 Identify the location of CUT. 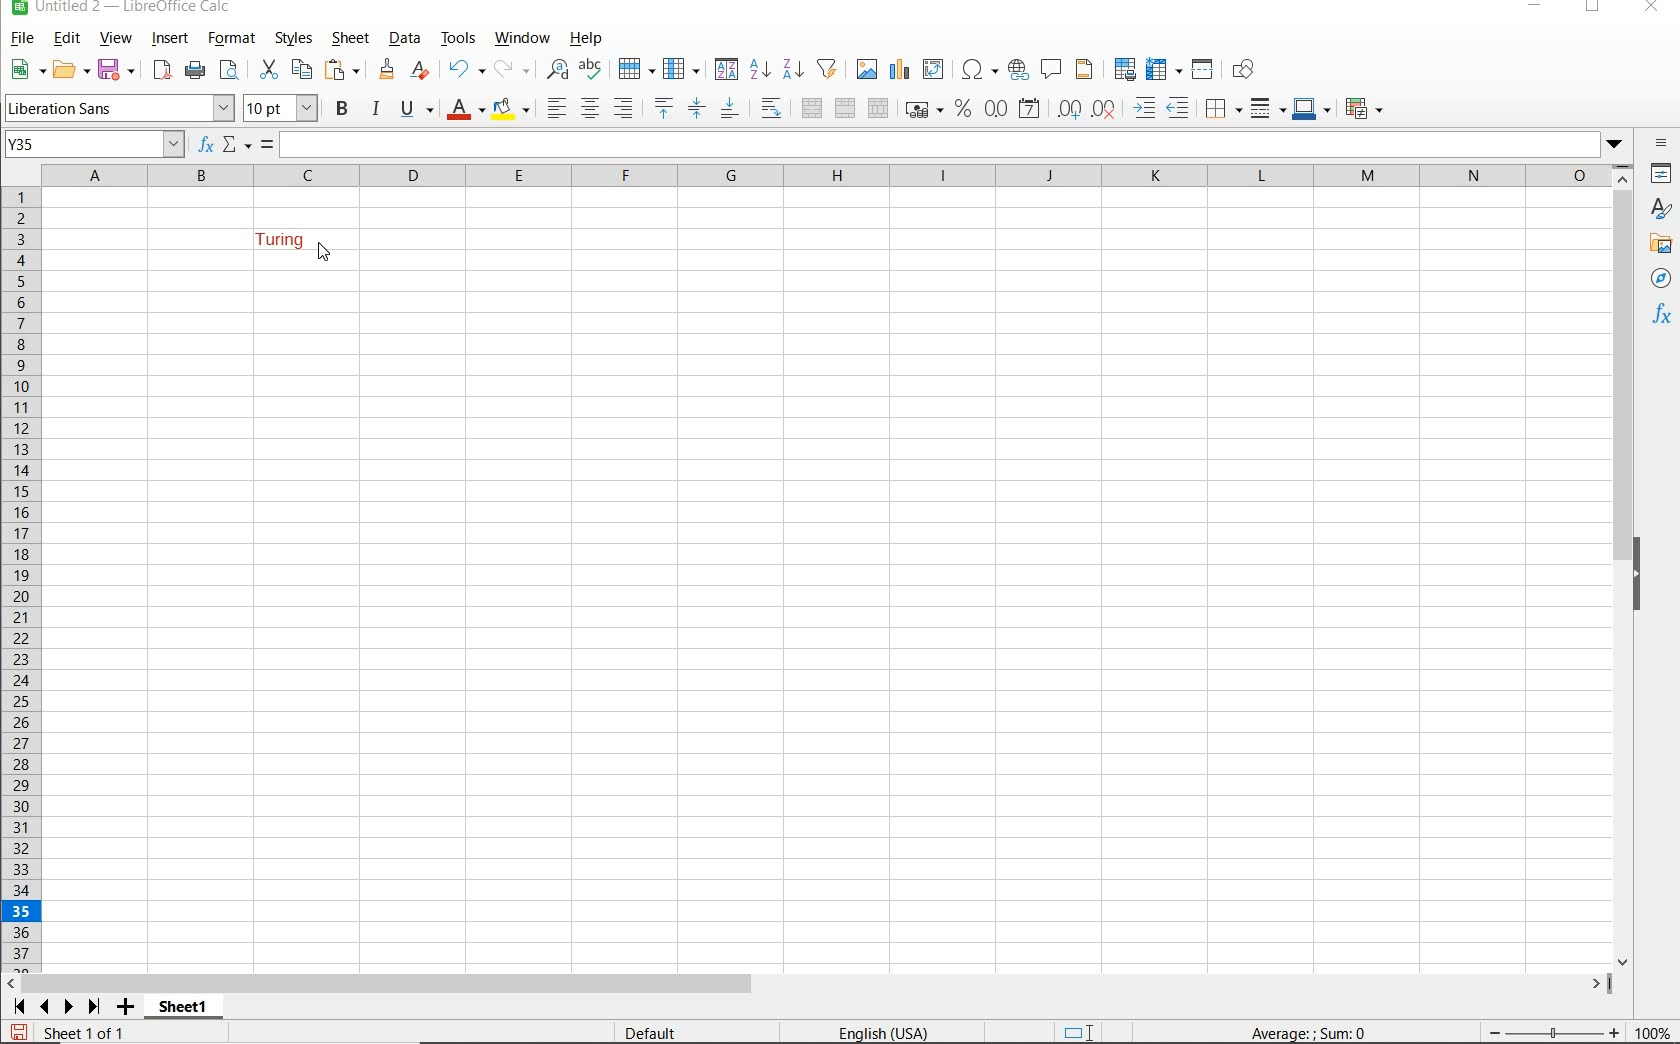
(268, 71).